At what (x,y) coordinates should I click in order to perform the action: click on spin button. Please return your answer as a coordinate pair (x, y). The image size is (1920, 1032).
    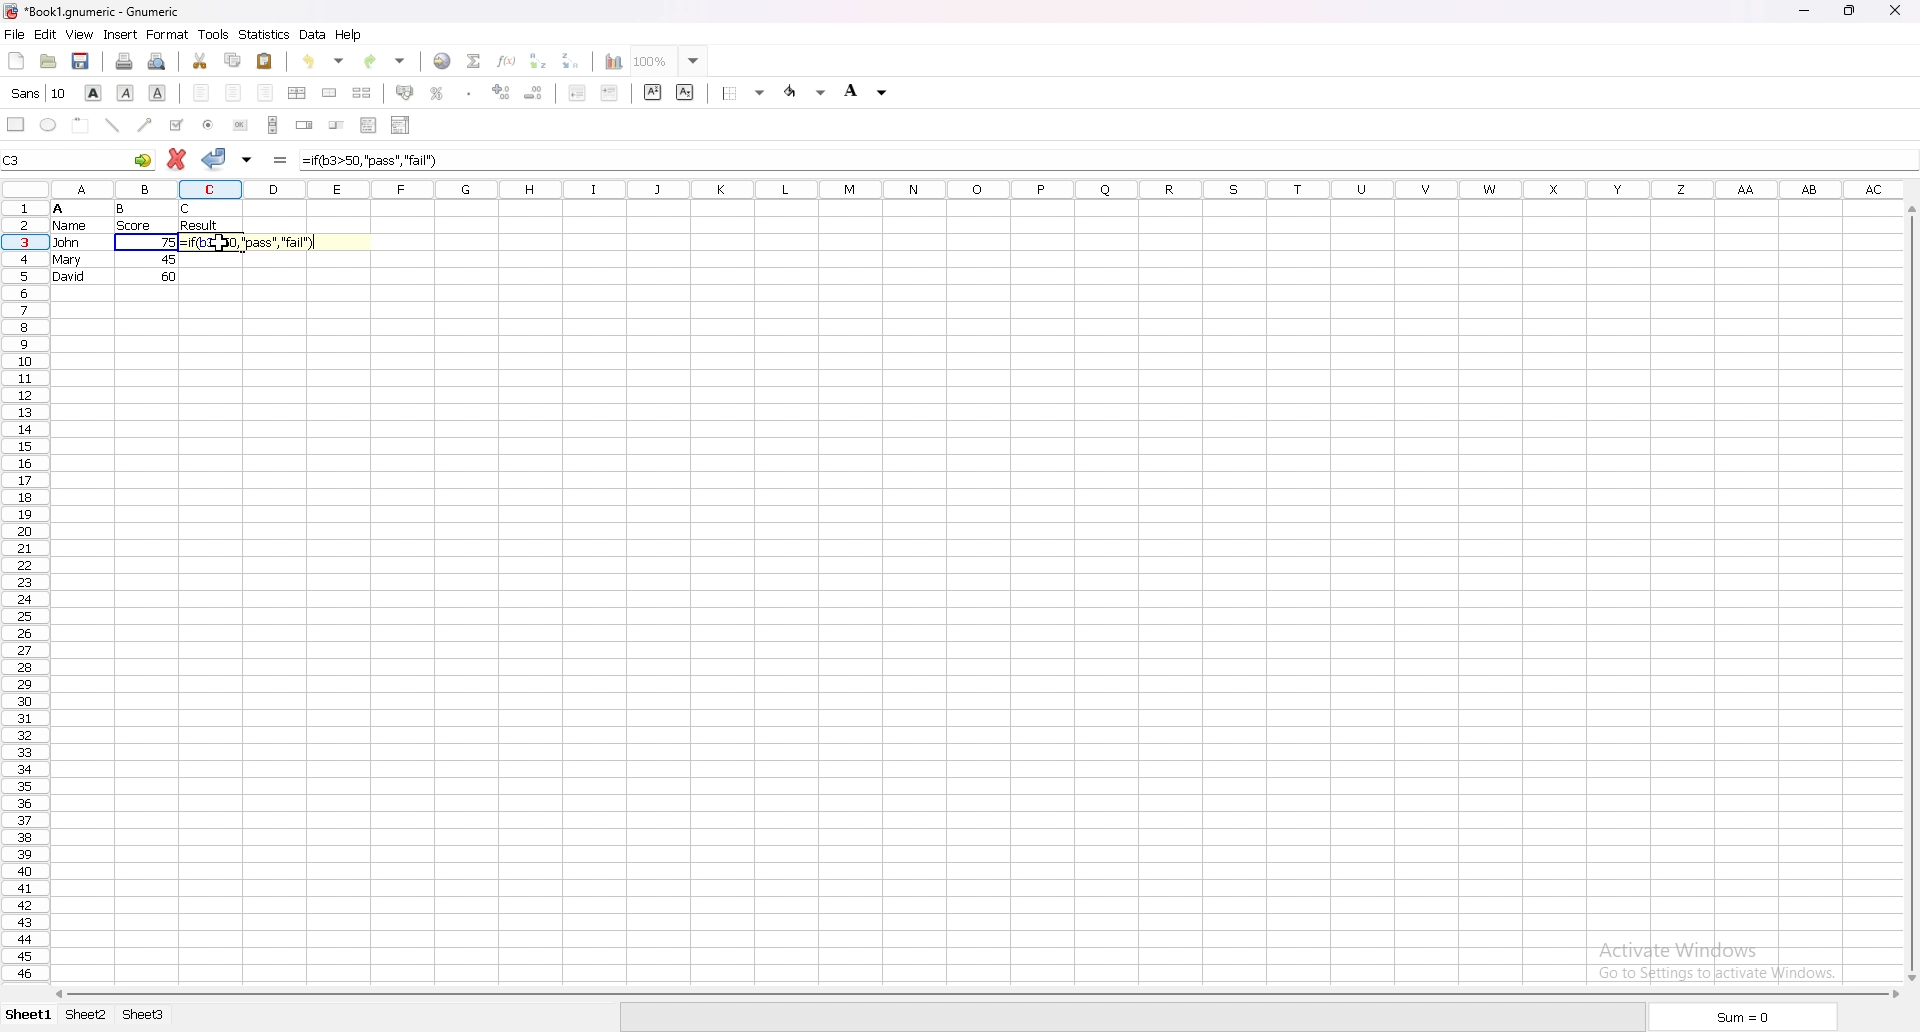
    Looking at the image, I should click on (306, 124).